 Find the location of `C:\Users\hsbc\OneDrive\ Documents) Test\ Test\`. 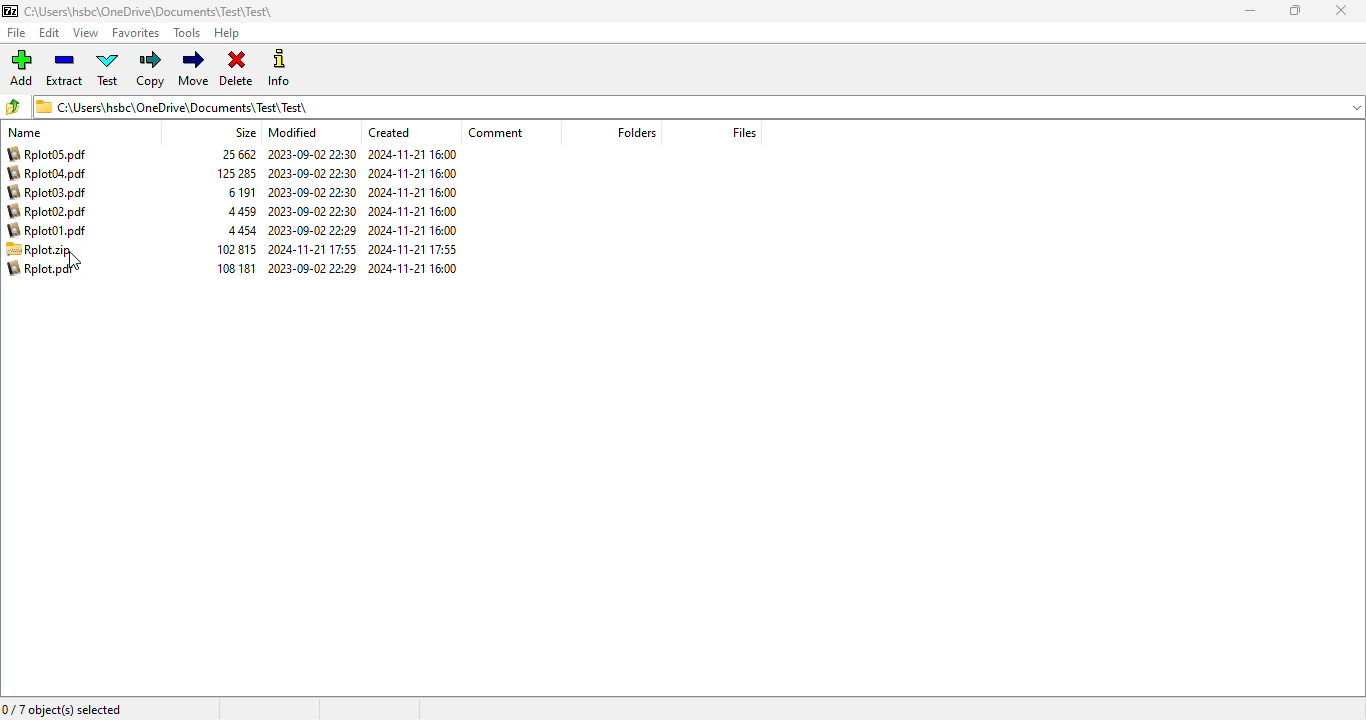

C:\Users\hsbc\OneDrive\ Documents) Test\ Test\ is located at coordinates (699, 107).